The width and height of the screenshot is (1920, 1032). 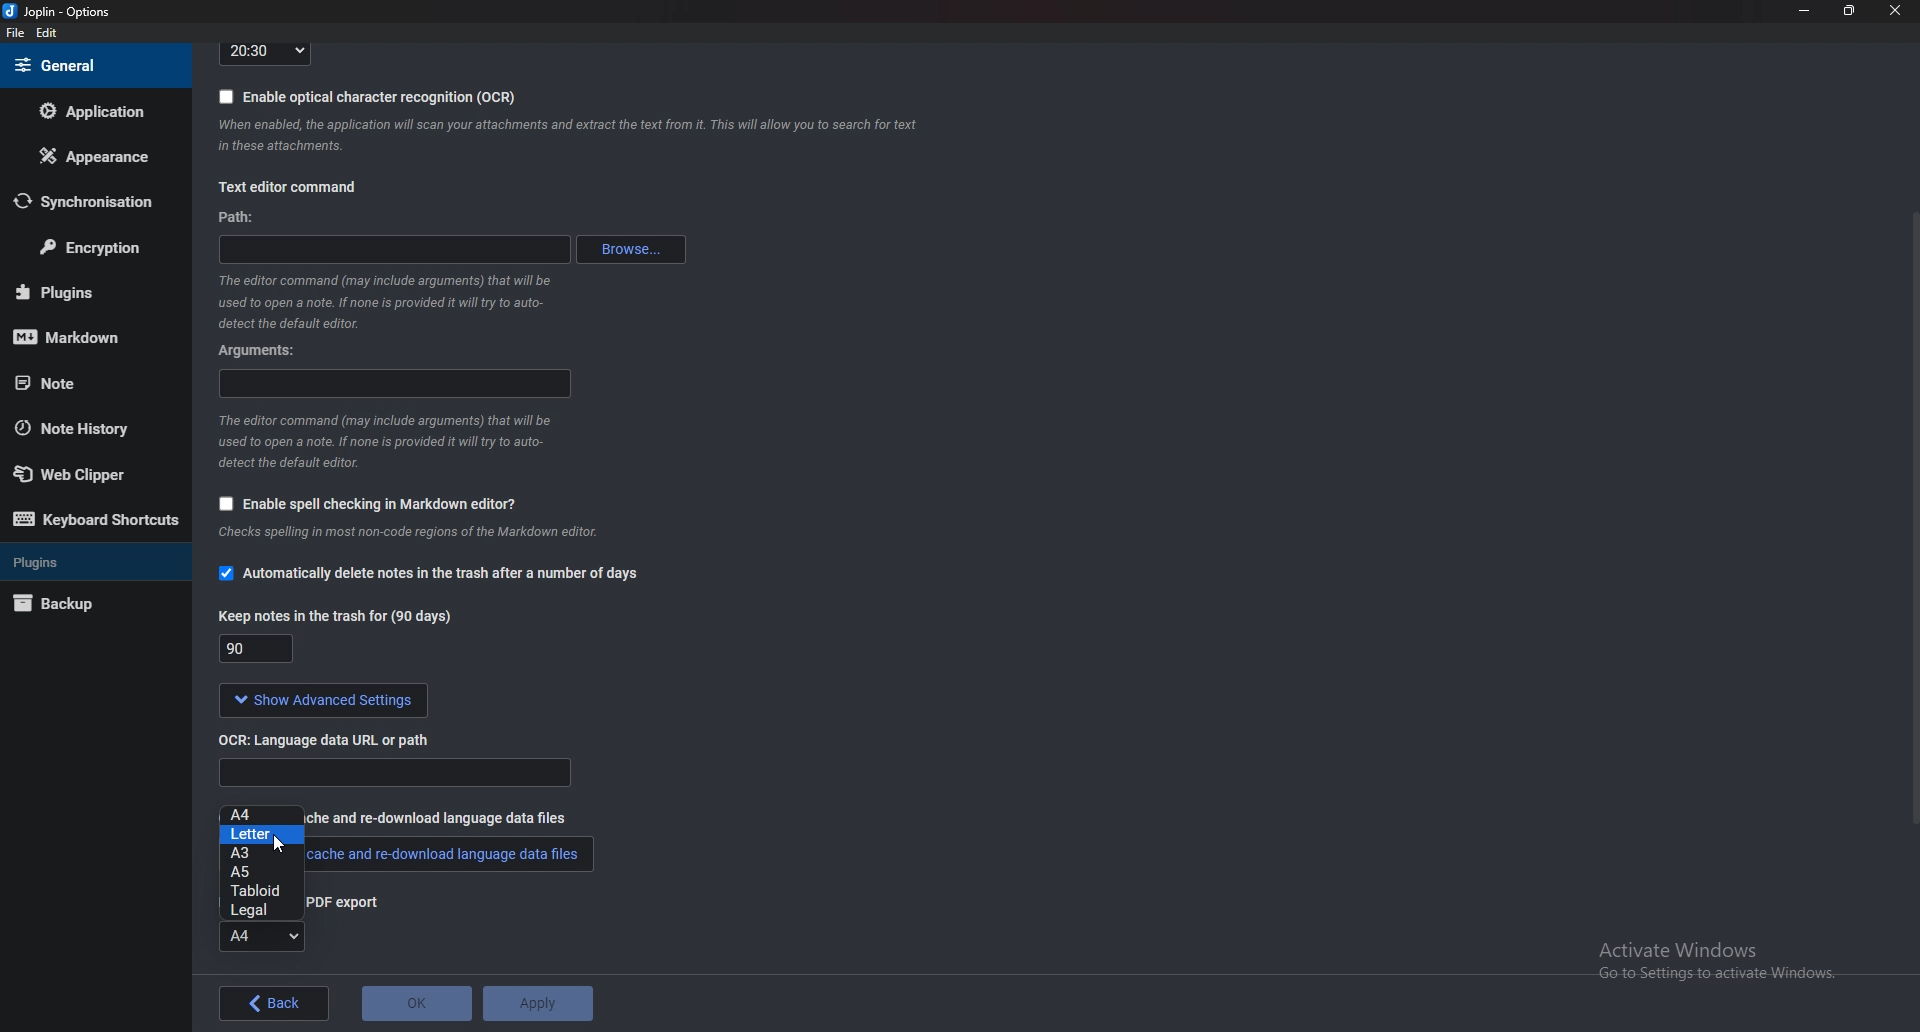 What do you see at coordinates (263, 870) in the screenshot?
I see `a5` at bounding box center [263, 870].